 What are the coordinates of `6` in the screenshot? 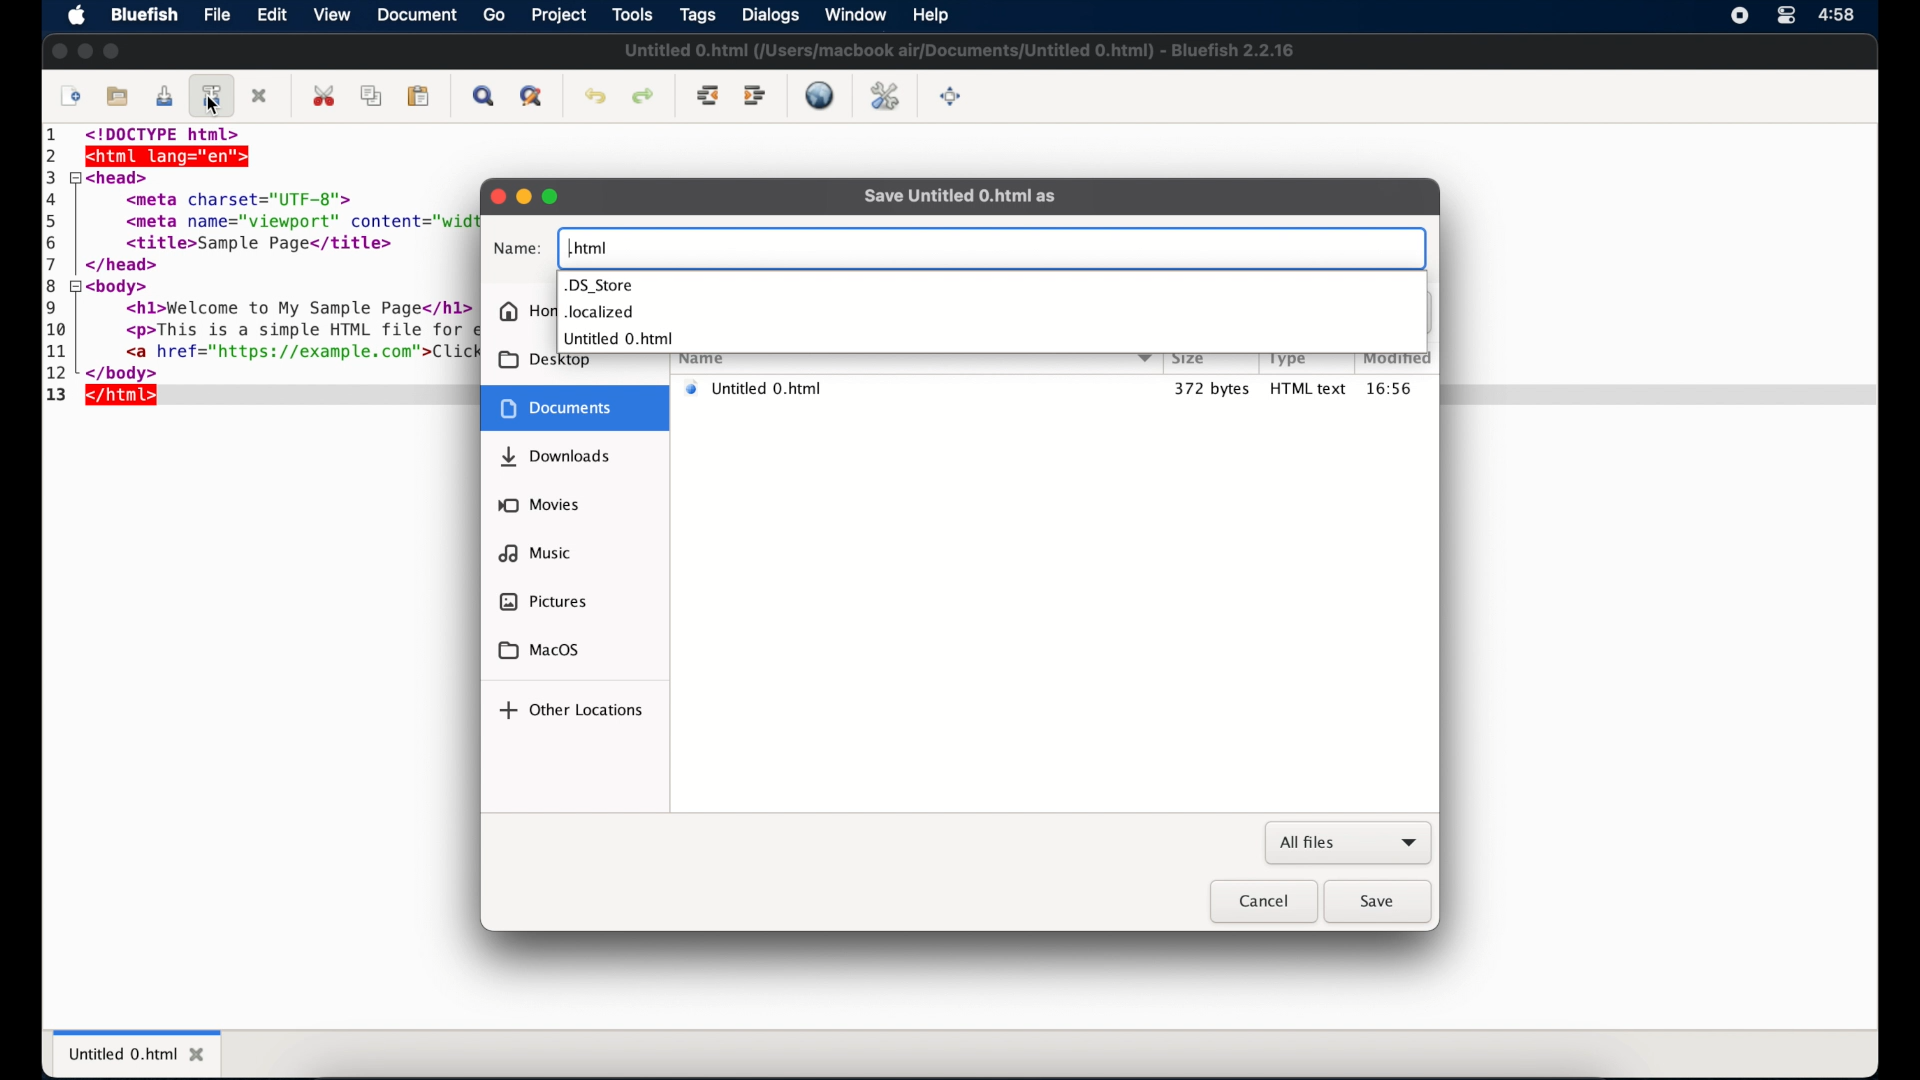 It's located at (56, 241).